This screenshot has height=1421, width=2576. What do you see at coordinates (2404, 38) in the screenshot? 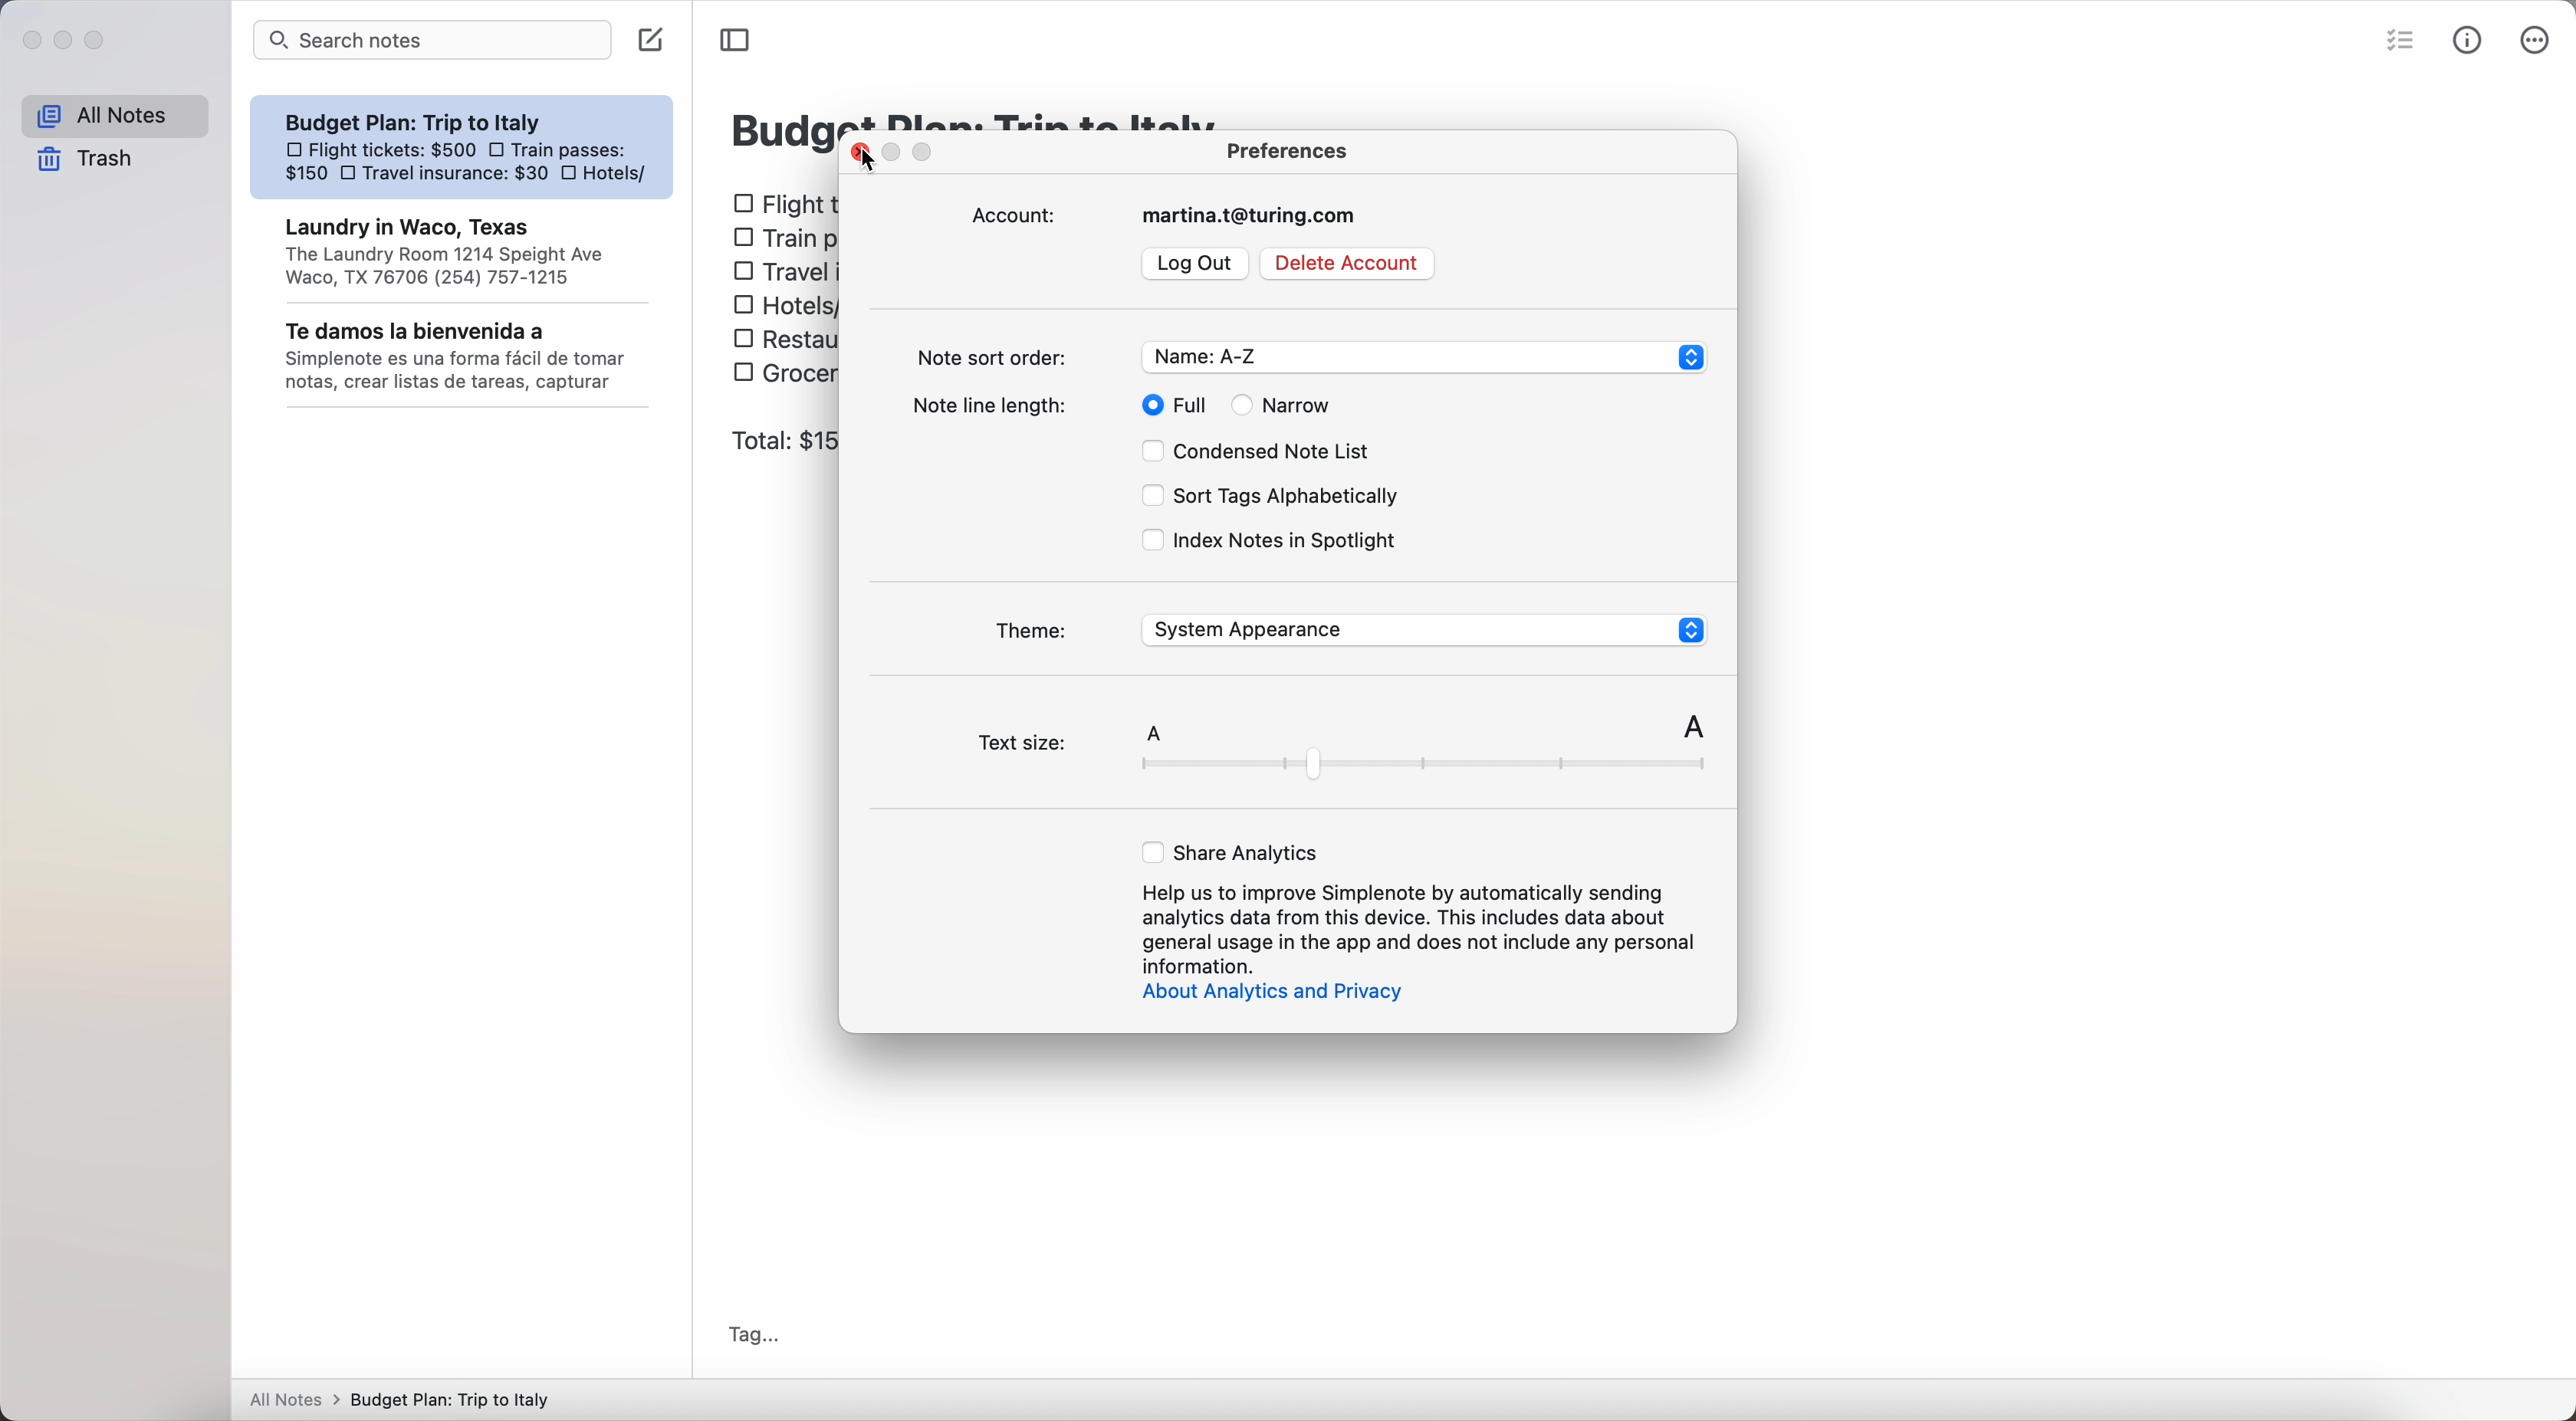
I see `check list` at bounding box center [2404, 38].